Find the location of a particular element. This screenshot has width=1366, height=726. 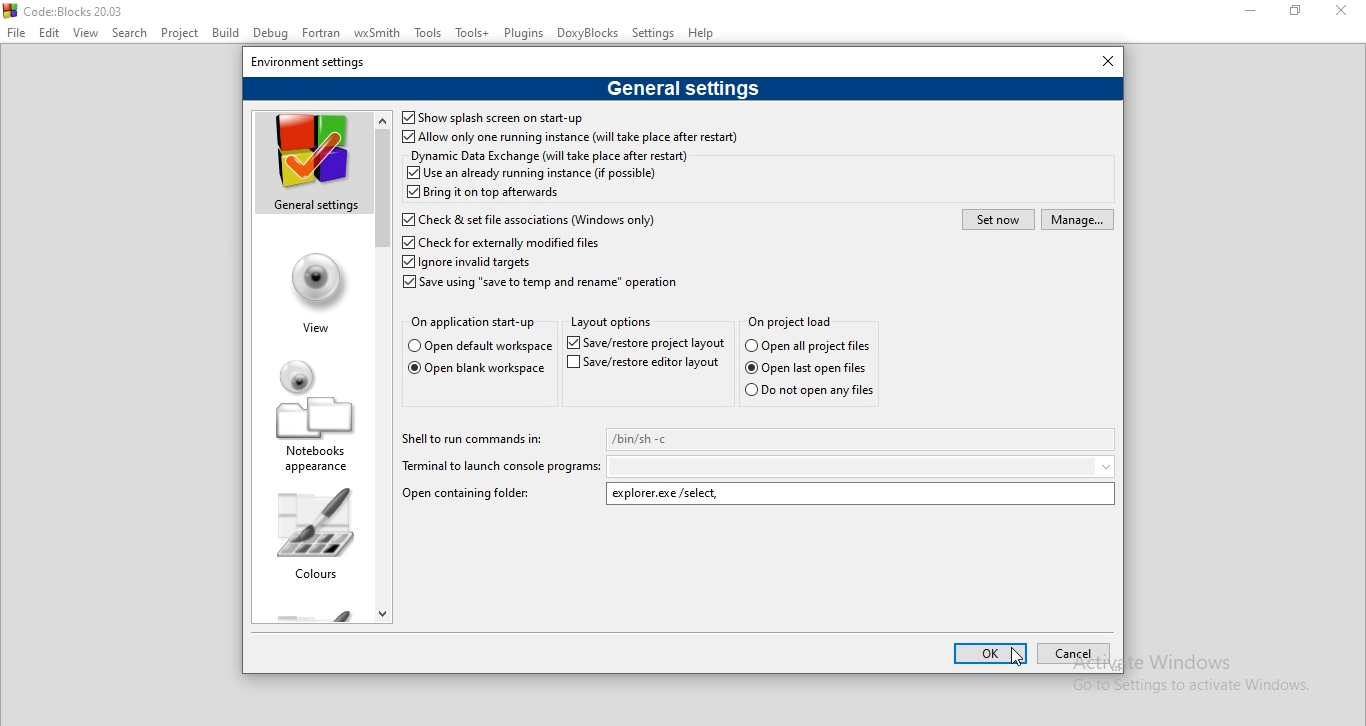

general settings is located at coordinates (681, 90).